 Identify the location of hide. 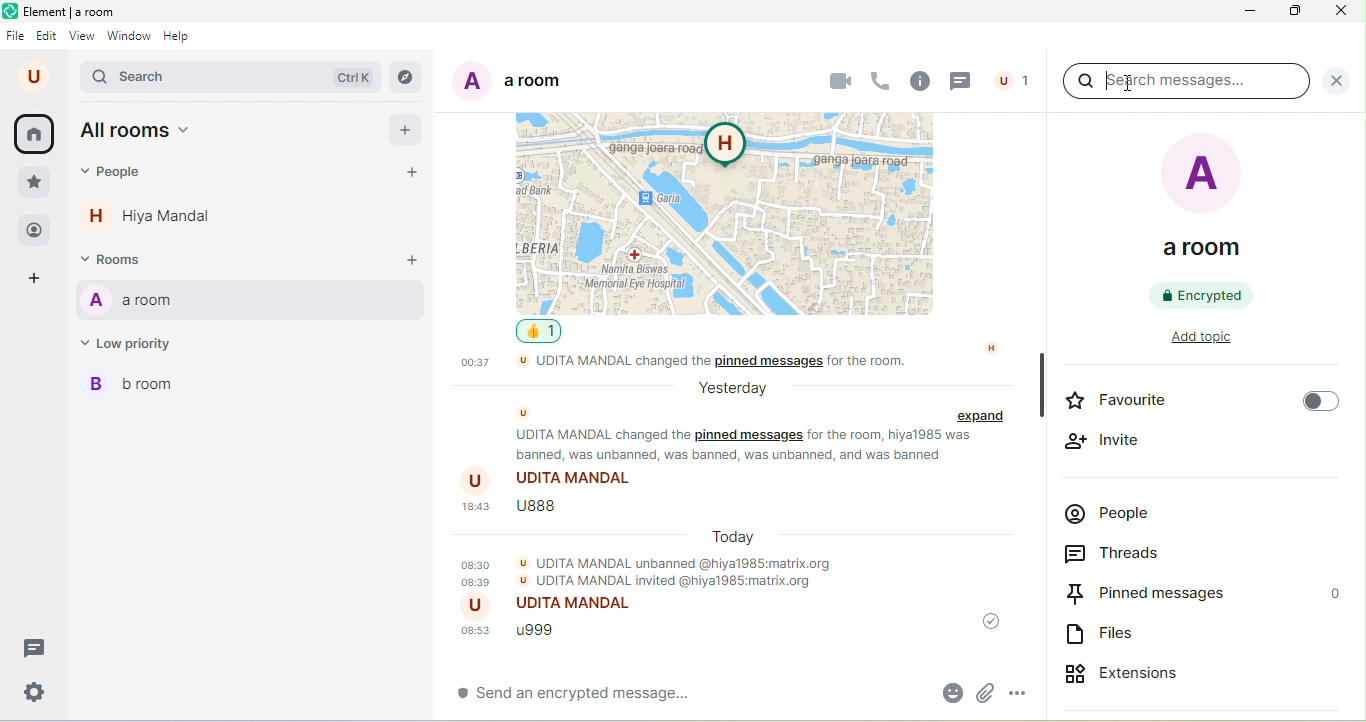
(1040, 385).